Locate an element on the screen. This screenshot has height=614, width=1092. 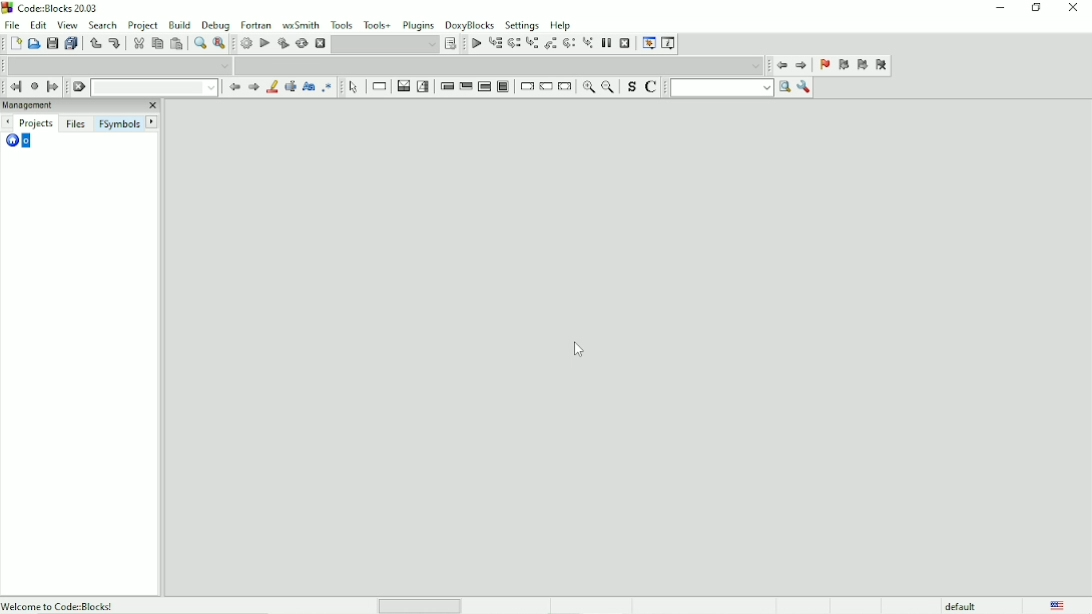
Run is located at coordinates (264, 43).